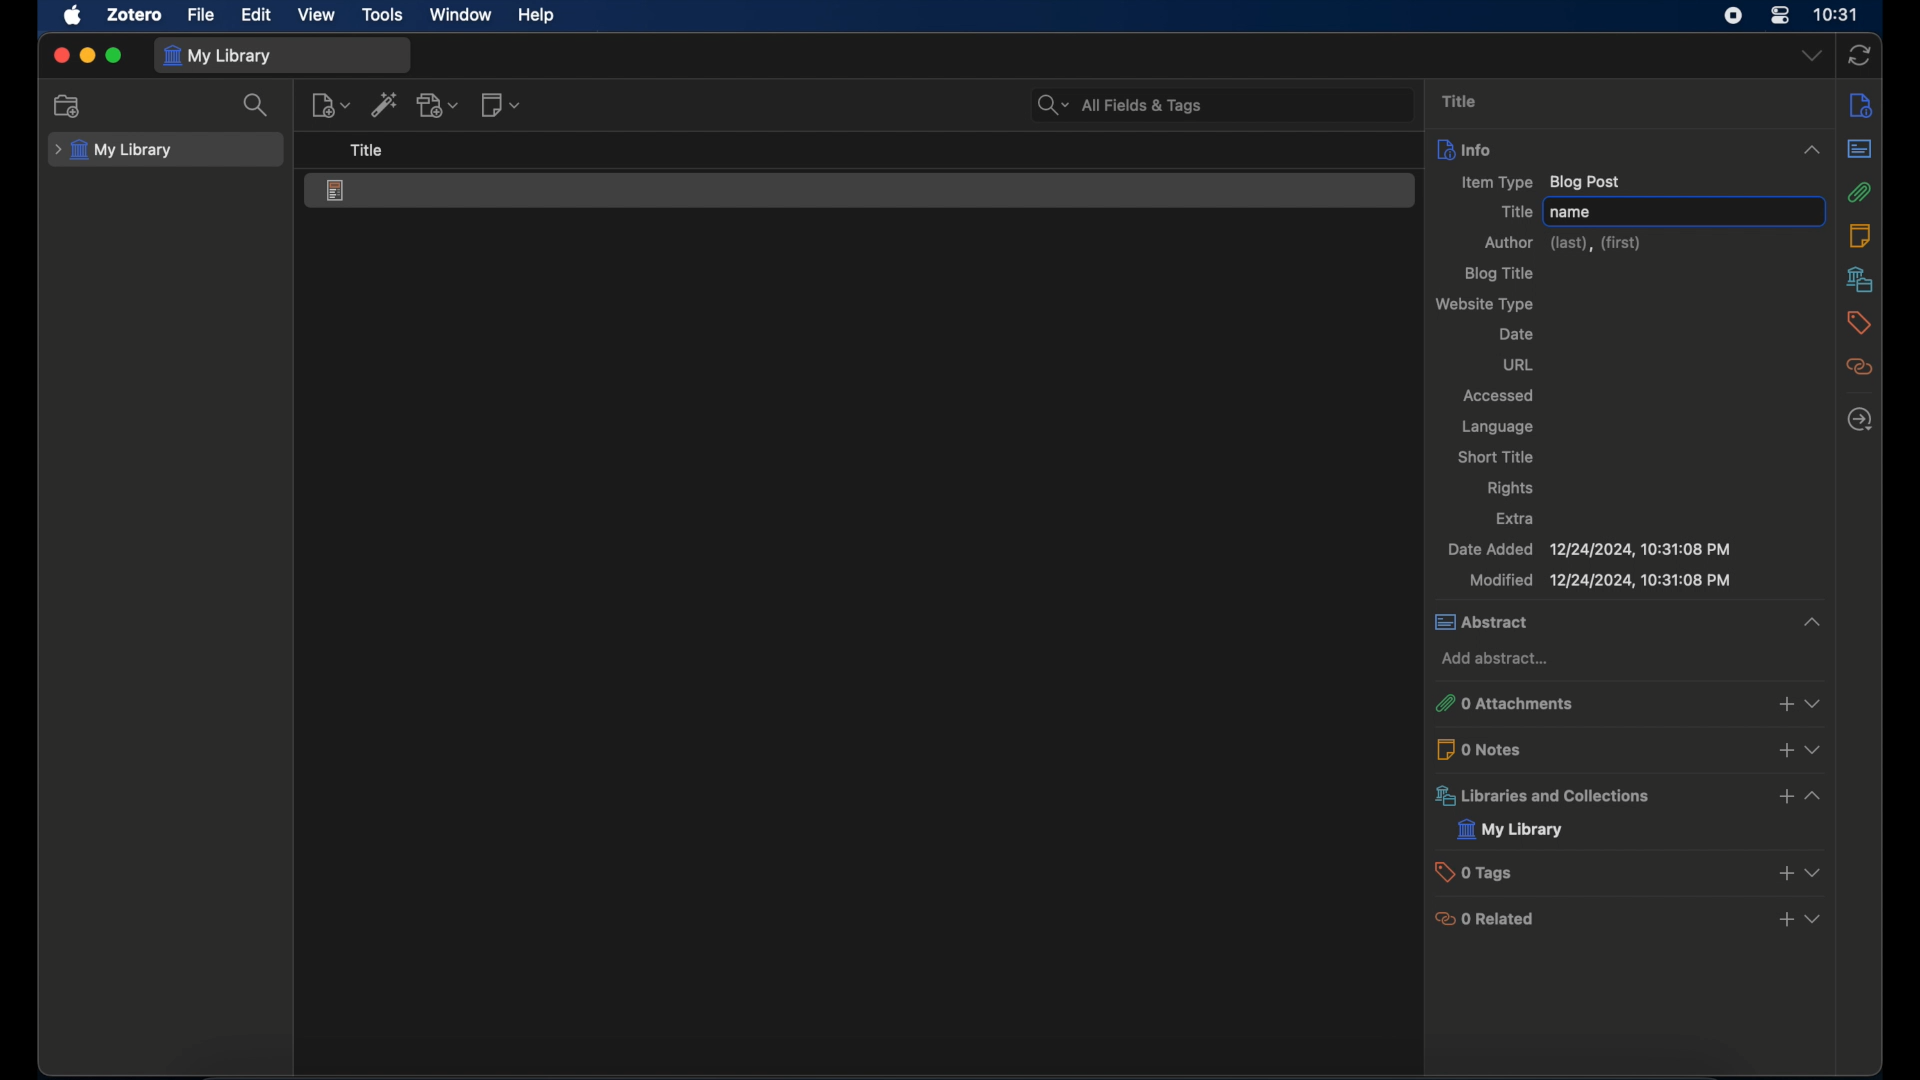 The width and height of the screenshot is (1920, 1080). What do you see at coordinates (1859, 234) in the screenshot?
I see `notes` at bounding box center [1859, 234].